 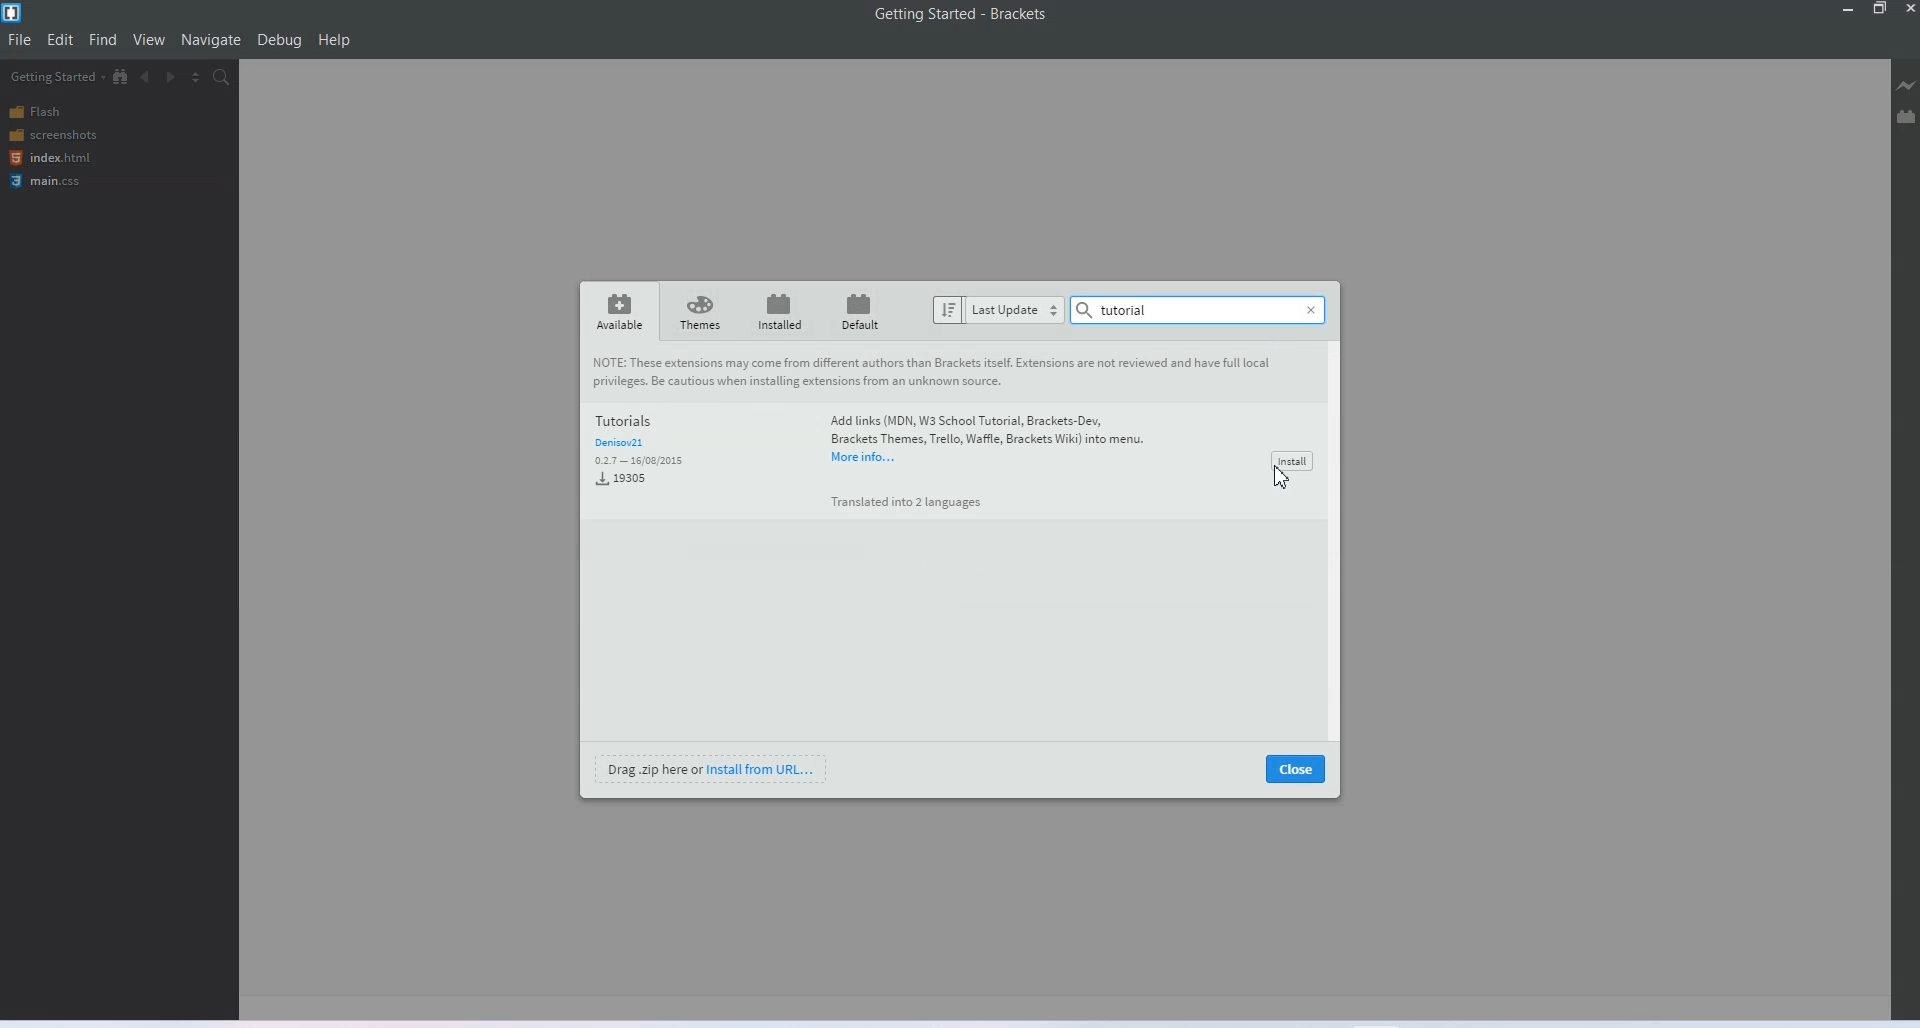 What do you see at coordinates (104, 40) in the screenshot?
I see `Find` at bounding box center [104, 40].